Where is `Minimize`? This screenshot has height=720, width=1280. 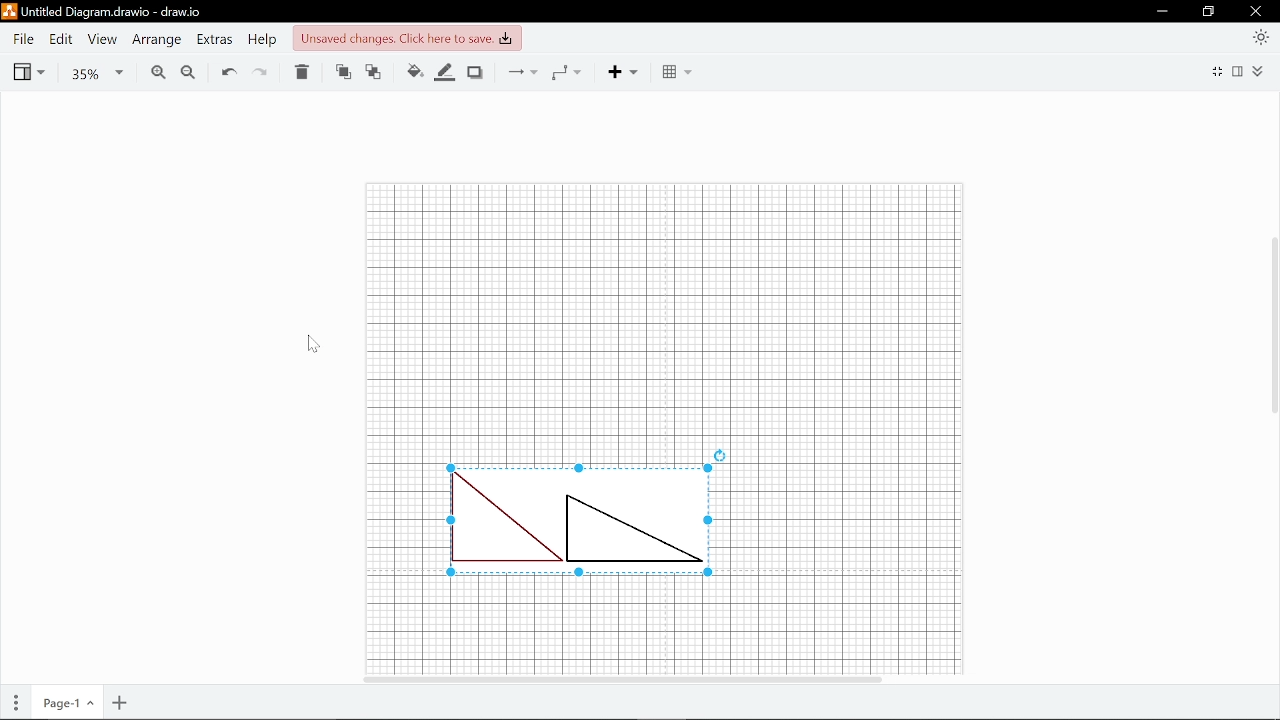
Minimize is located at coordinates (1161, 11).